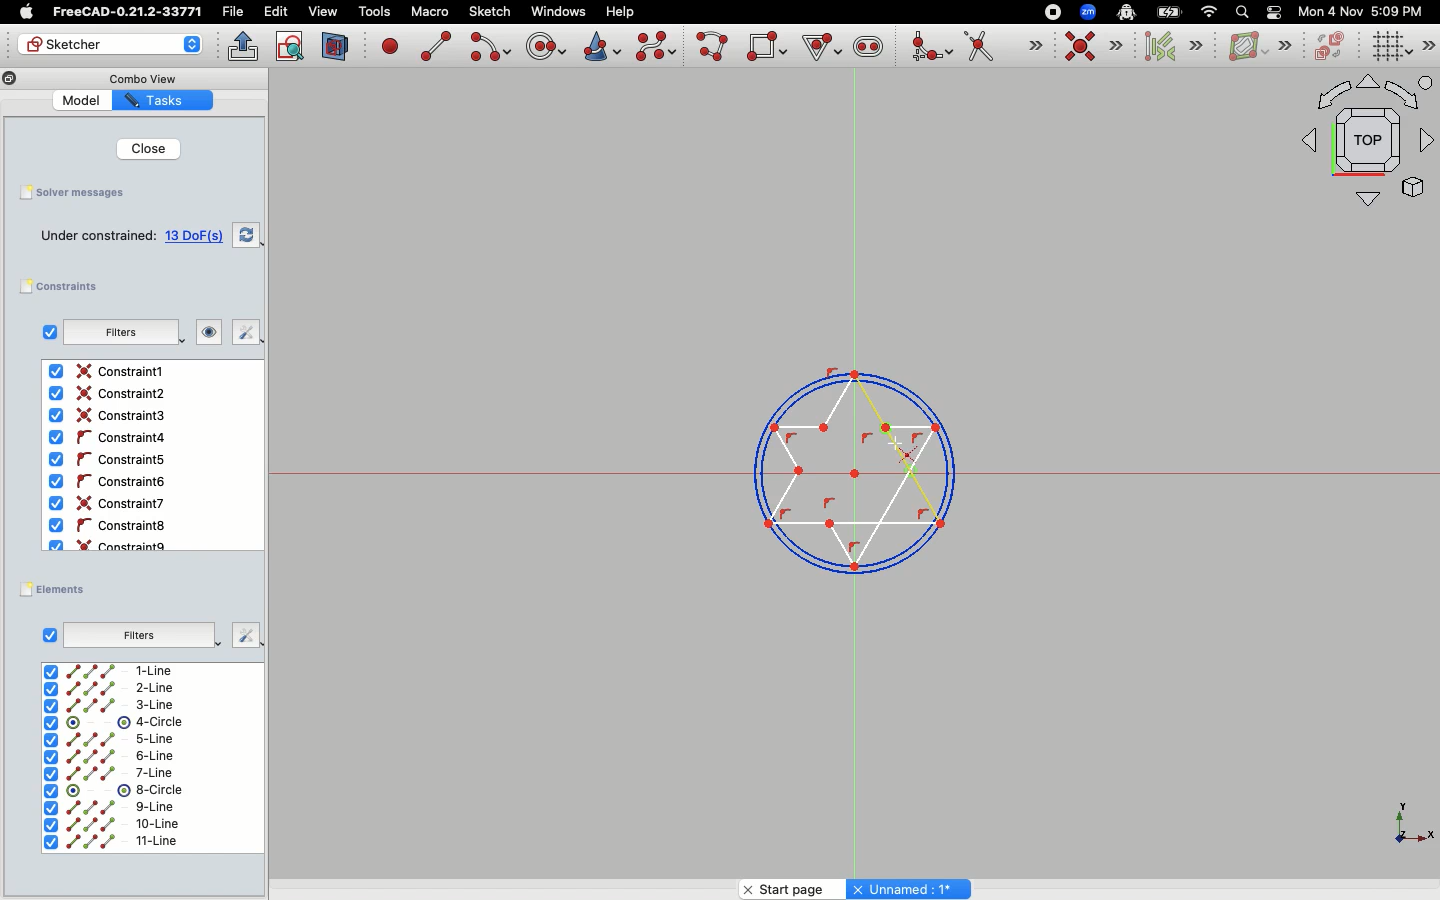  What do you see at coordinates (908, 886) in the screenshot?
I see `Unnamed : 1` at bounding box center [908, 886].